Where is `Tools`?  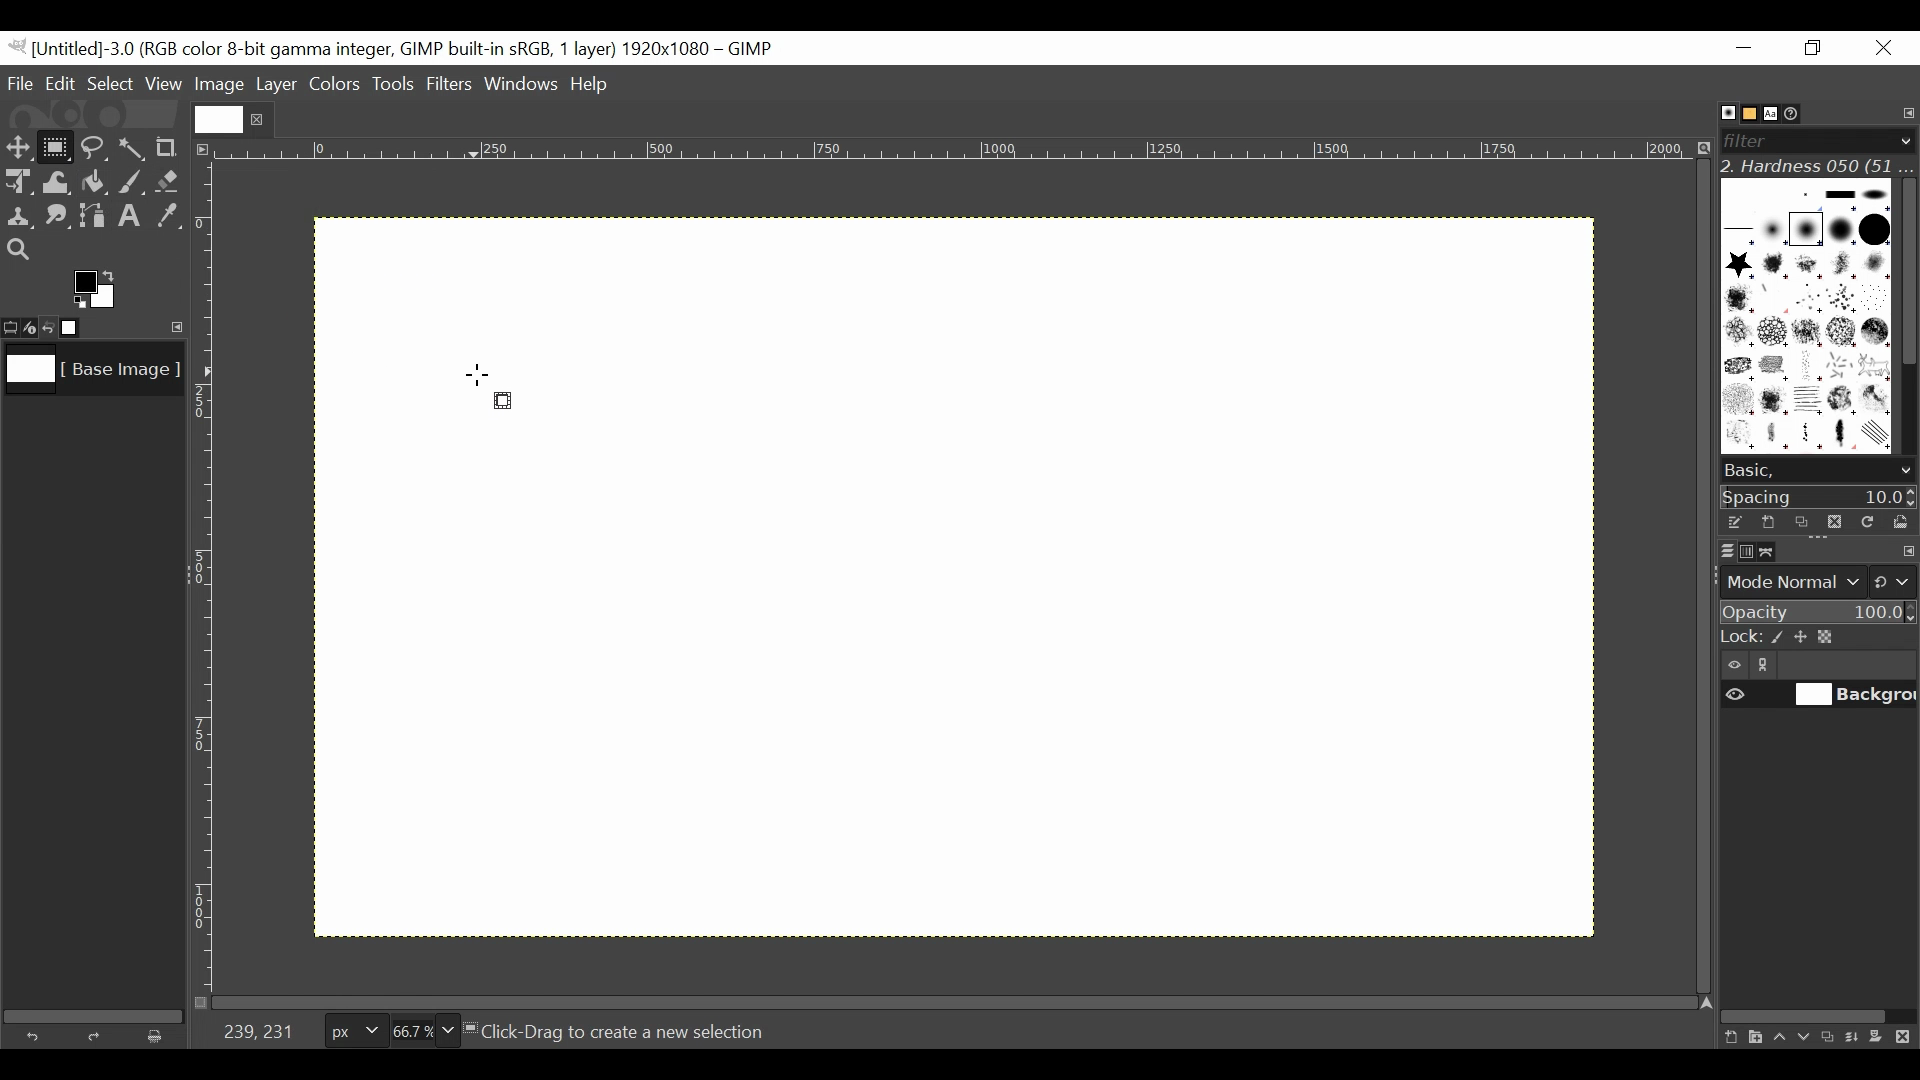
Tools is located at coordinates (395, 86).